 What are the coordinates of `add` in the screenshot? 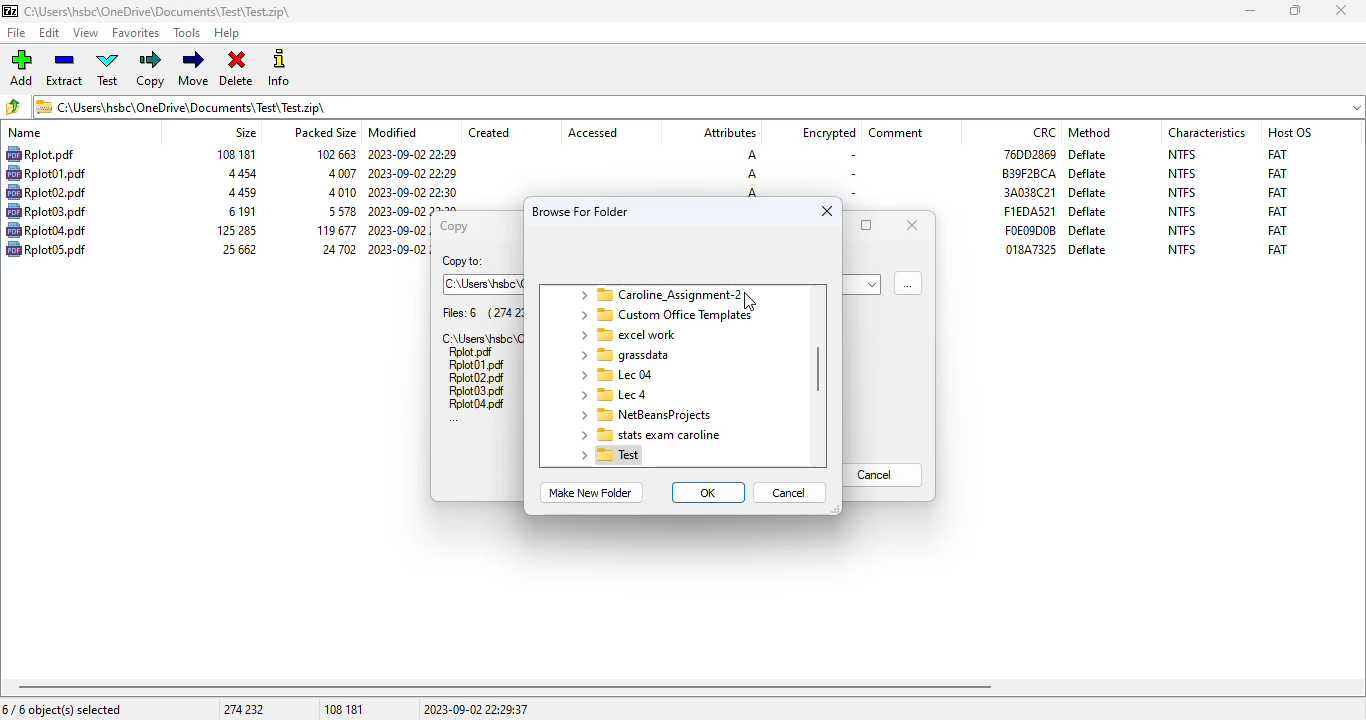 It's located at (21, 68).